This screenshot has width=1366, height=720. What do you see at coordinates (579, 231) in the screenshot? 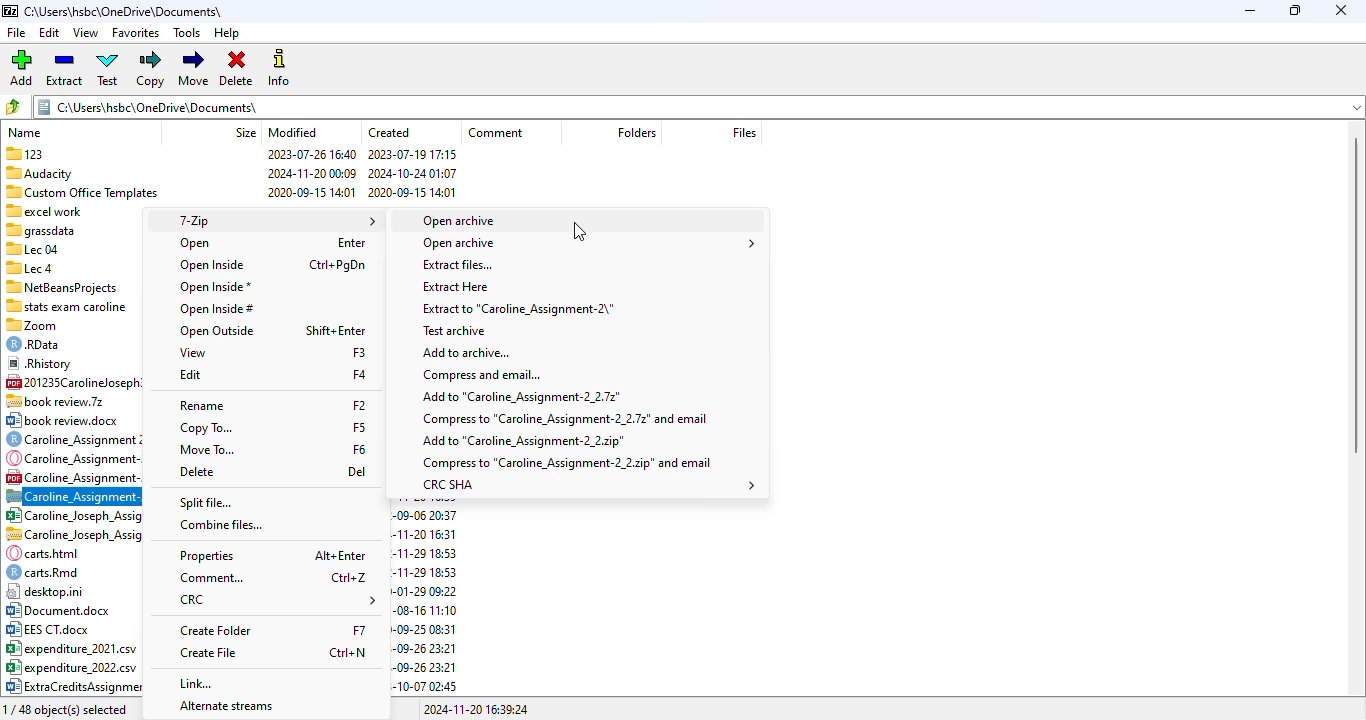
I see `cursor` at bounding box center [579, 231].